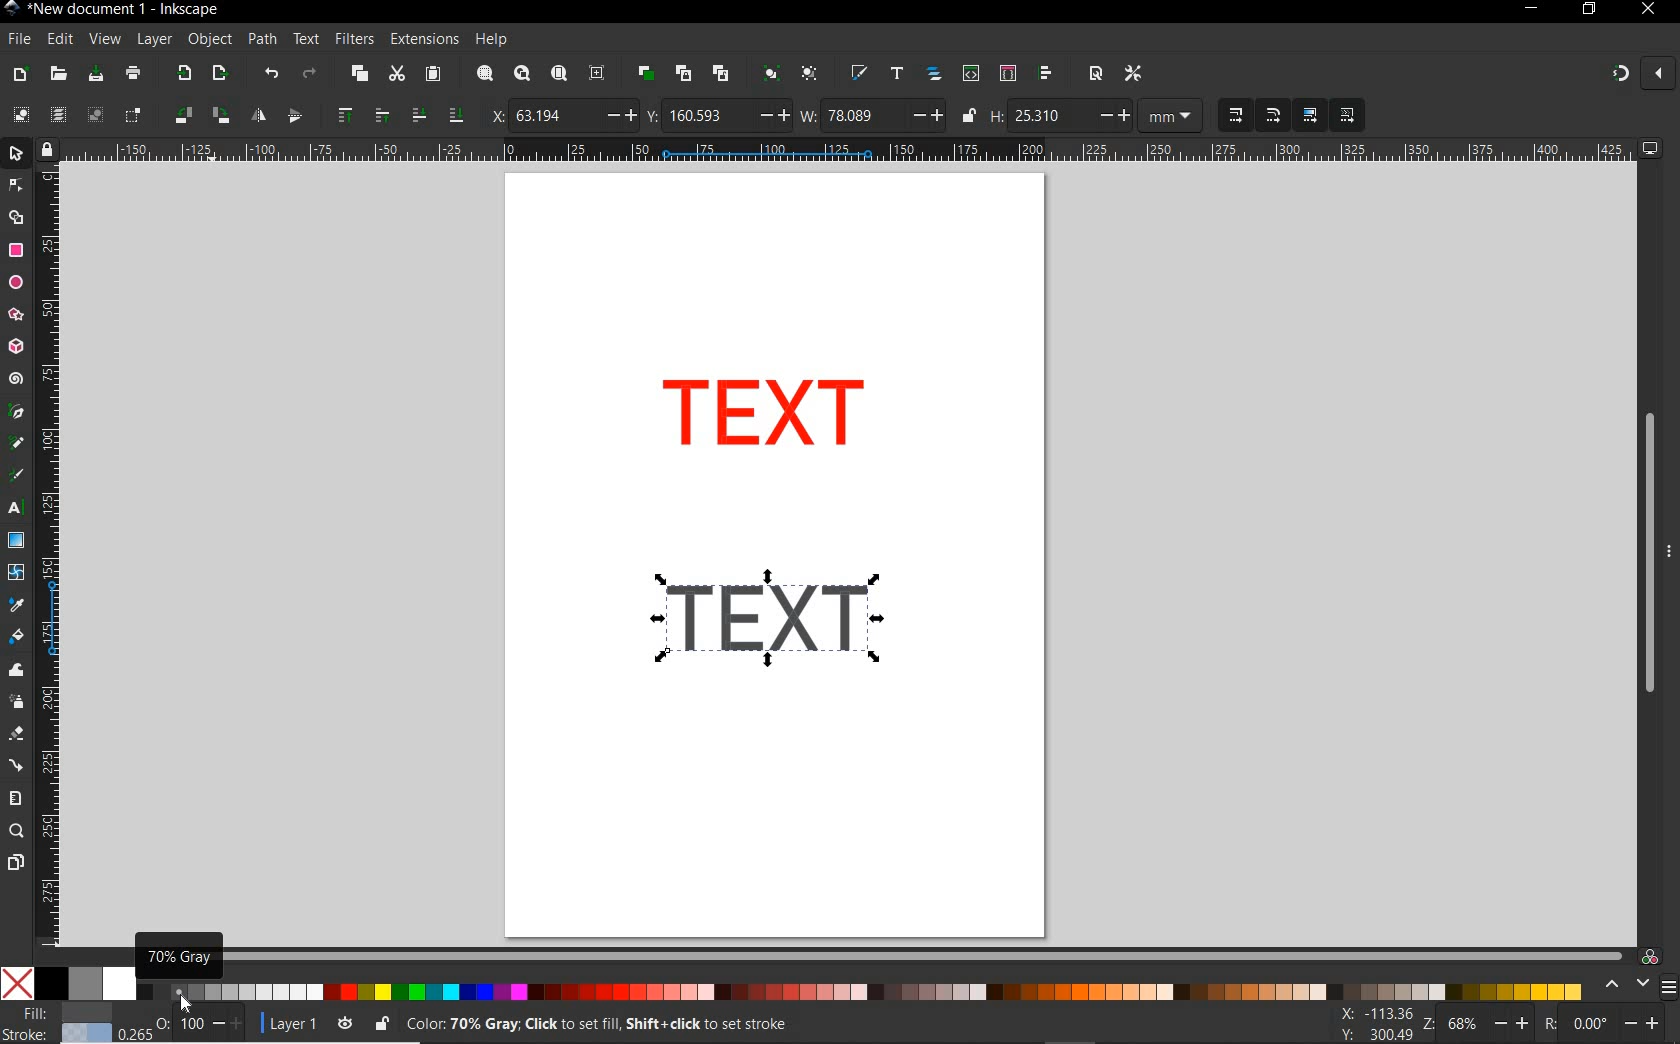 Image resolution: width=1680 pixels, height=1044 pixels. What do you see at coordinates (558, 73) in the screenshot?
I see `zoom page` at bounding box center [558, 73].